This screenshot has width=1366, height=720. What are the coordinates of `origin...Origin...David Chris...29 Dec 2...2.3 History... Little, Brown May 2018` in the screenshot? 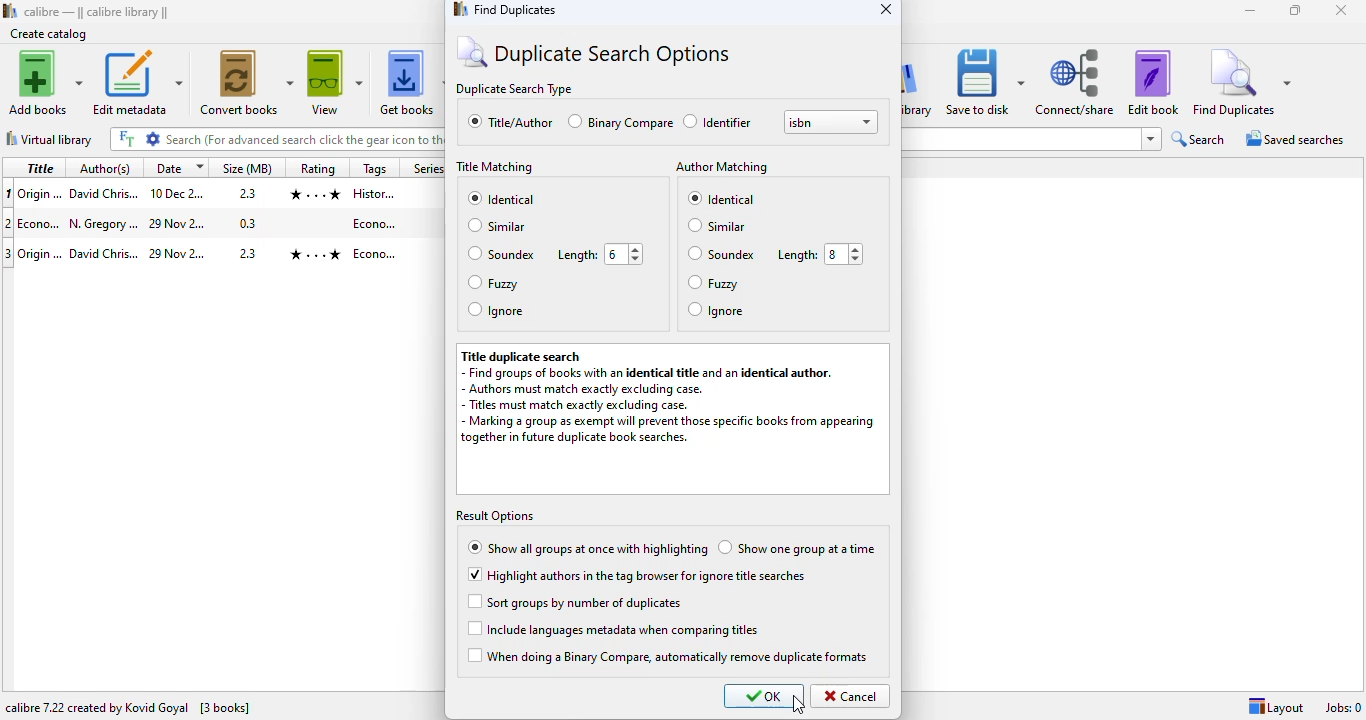 It's located at (232, 251).